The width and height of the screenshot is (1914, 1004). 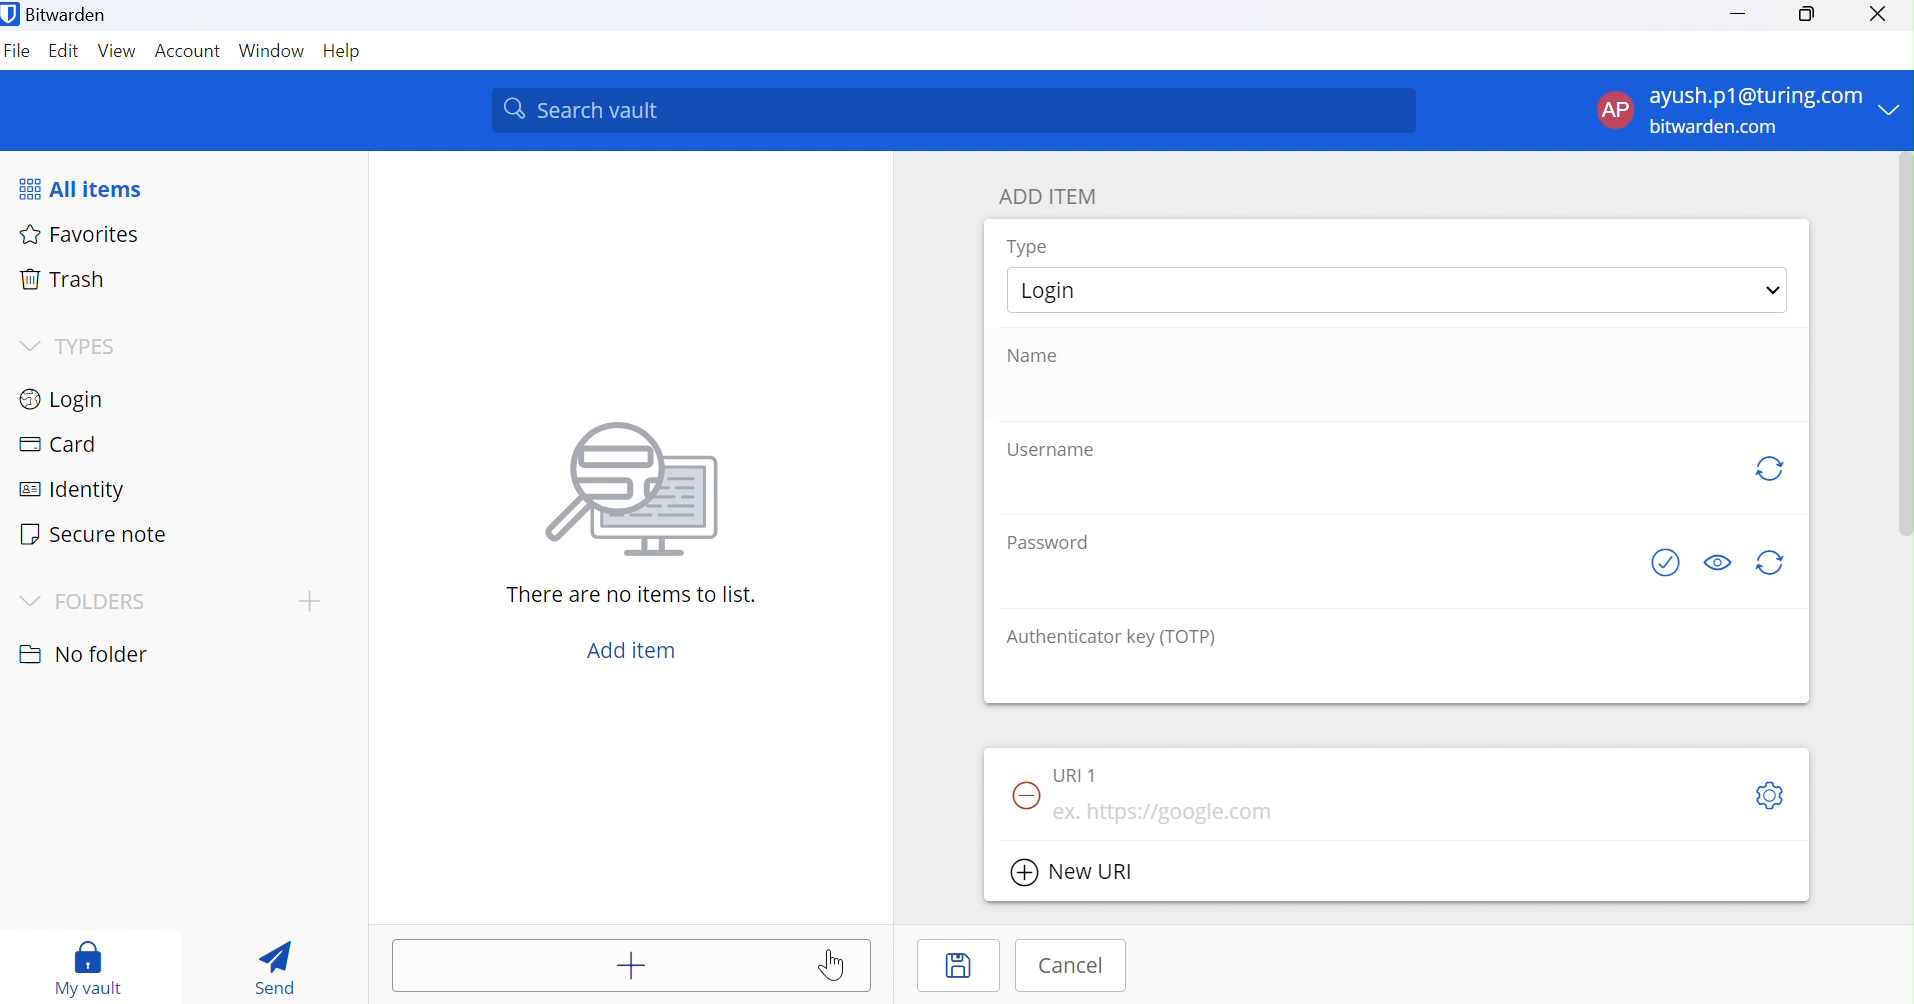 I want to click on Restore Down, so click(x=1806, y=15).